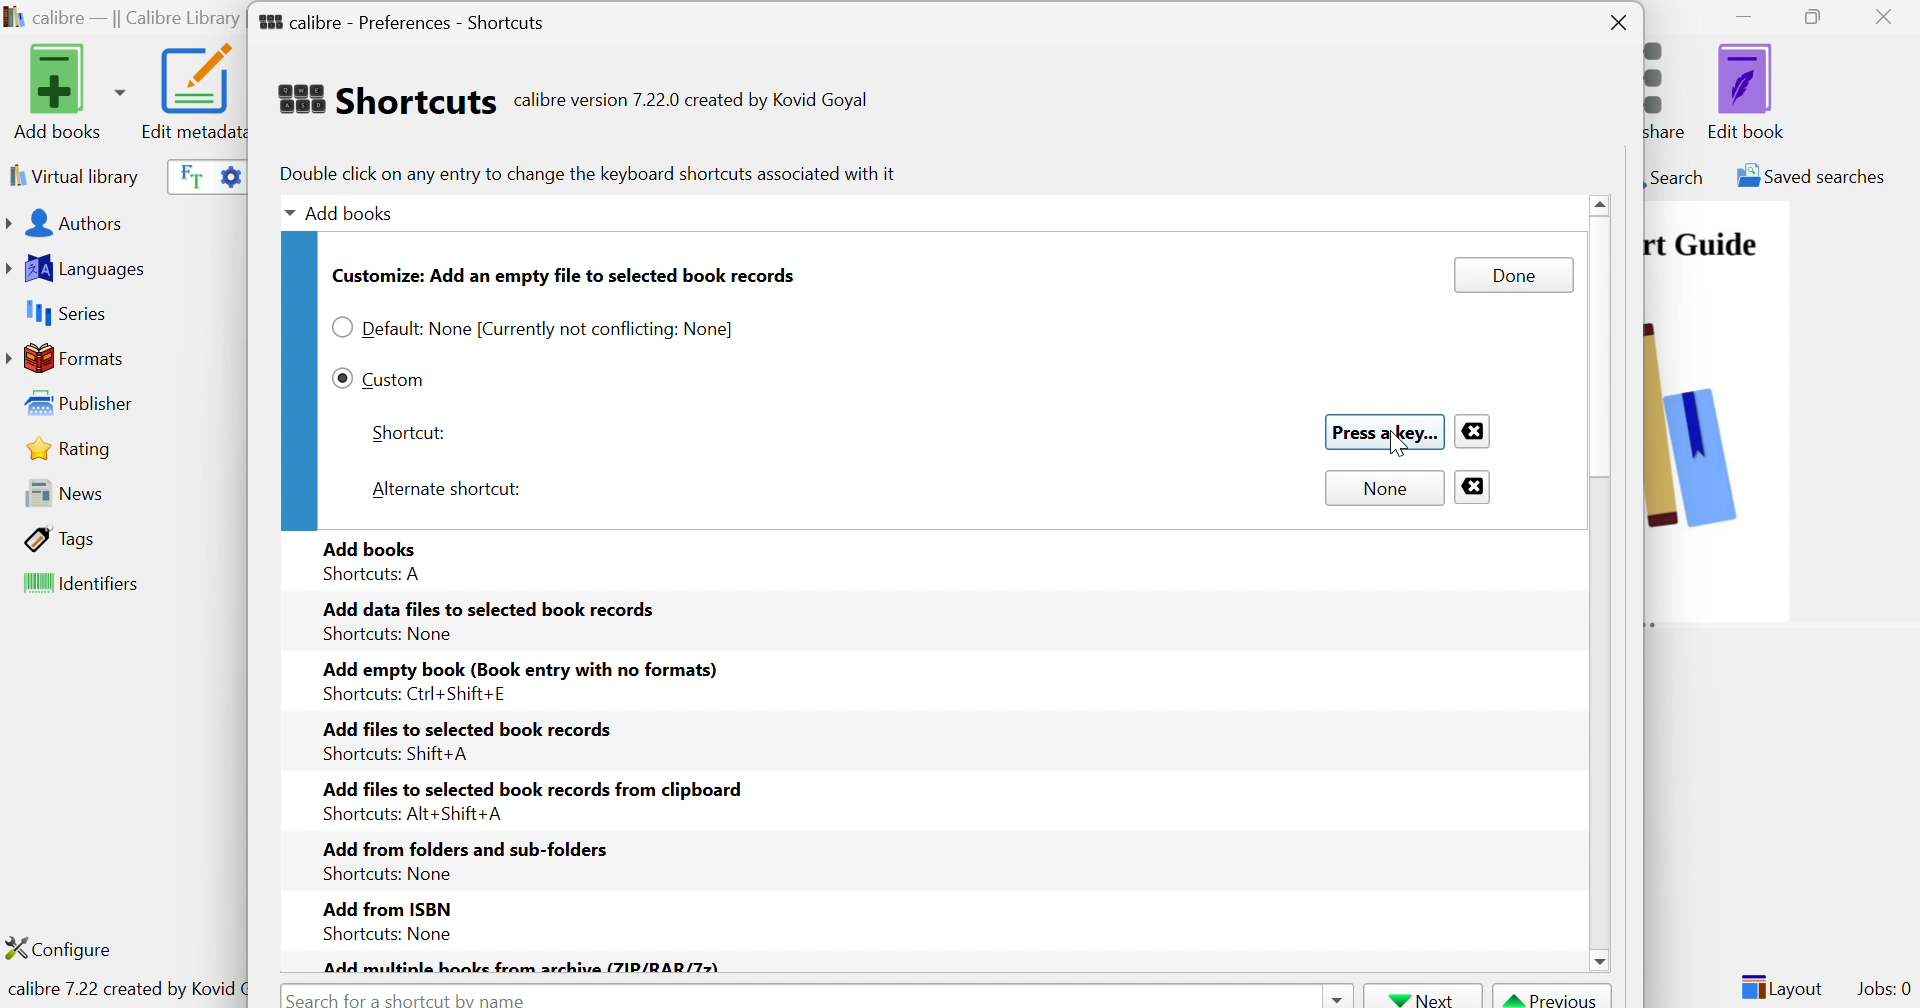 The height and width of the screenshot is (1008, 1920). What do you see at coordinates (1675, 176) in the screenshot?
I see `Search` at bounding box center [1675, 176].